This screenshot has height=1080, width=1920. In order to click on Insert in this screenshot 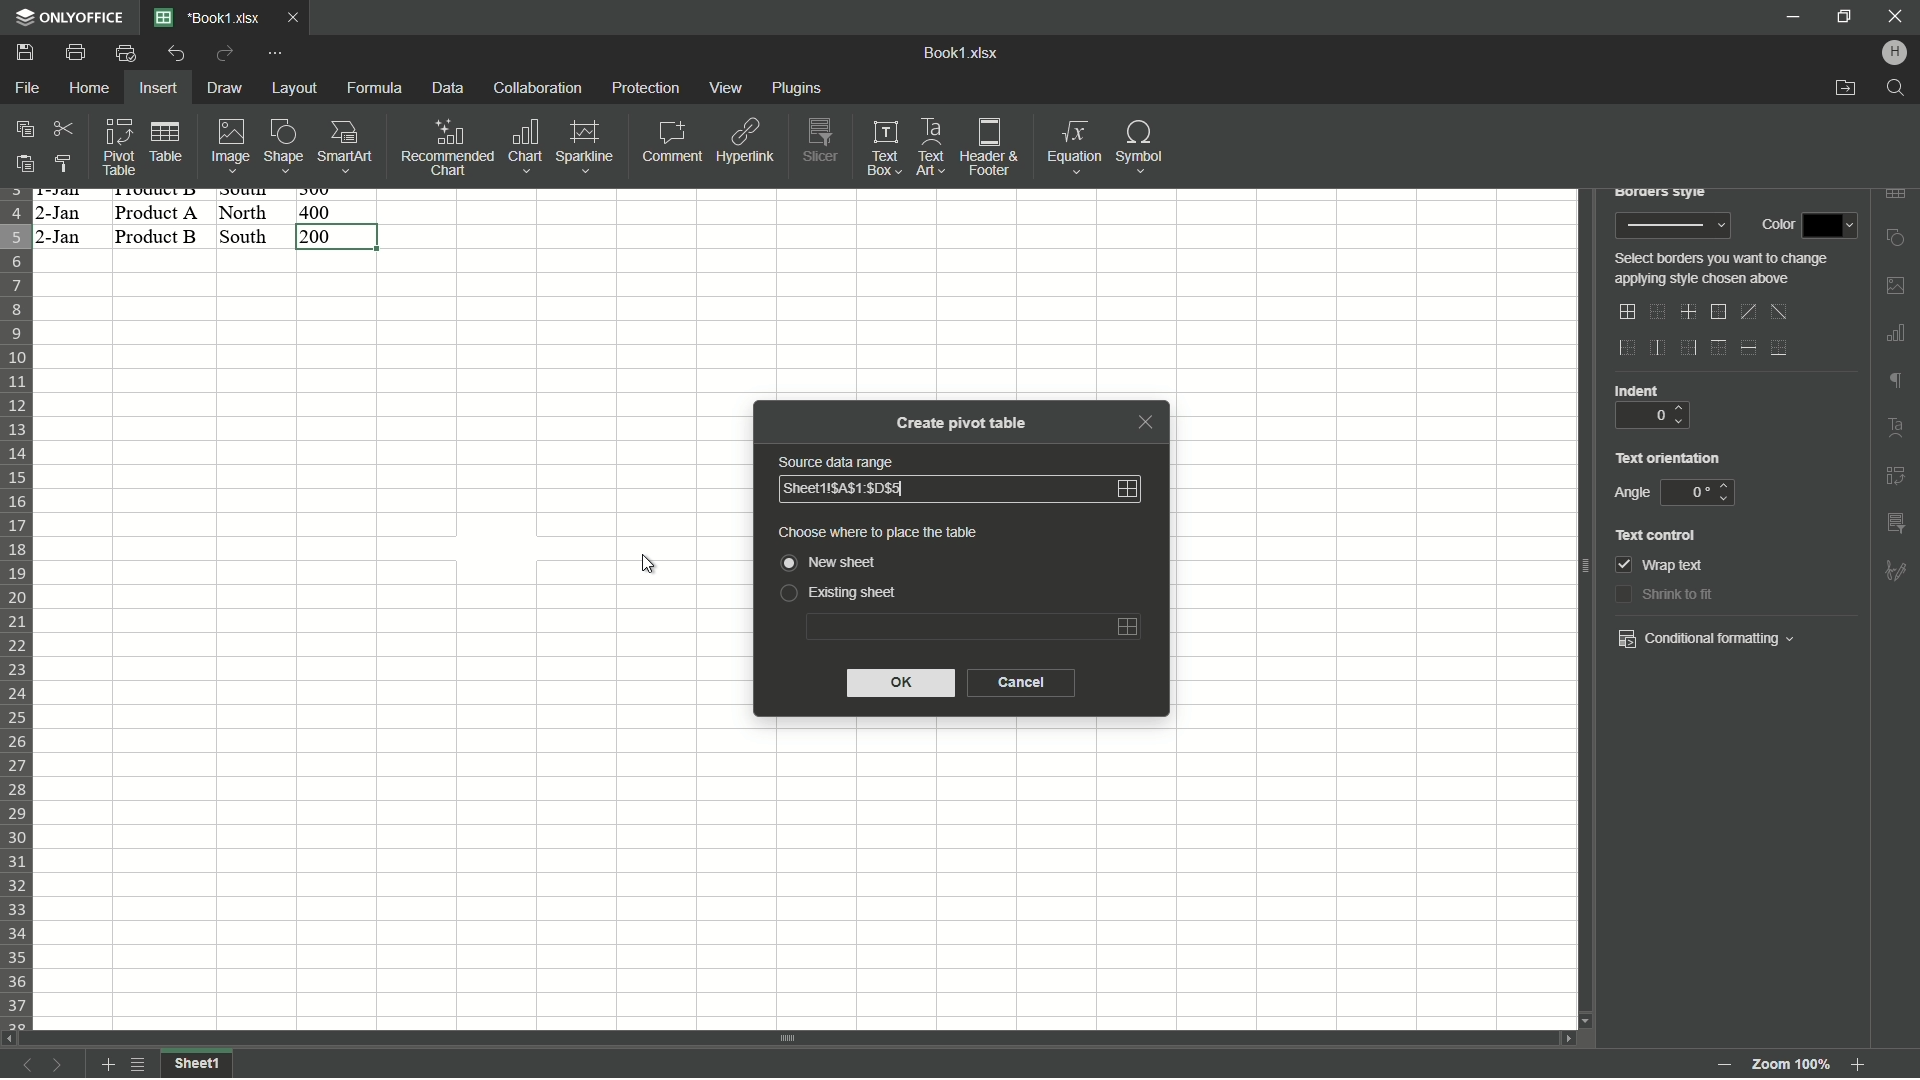, I will do `click(158, 88)`.